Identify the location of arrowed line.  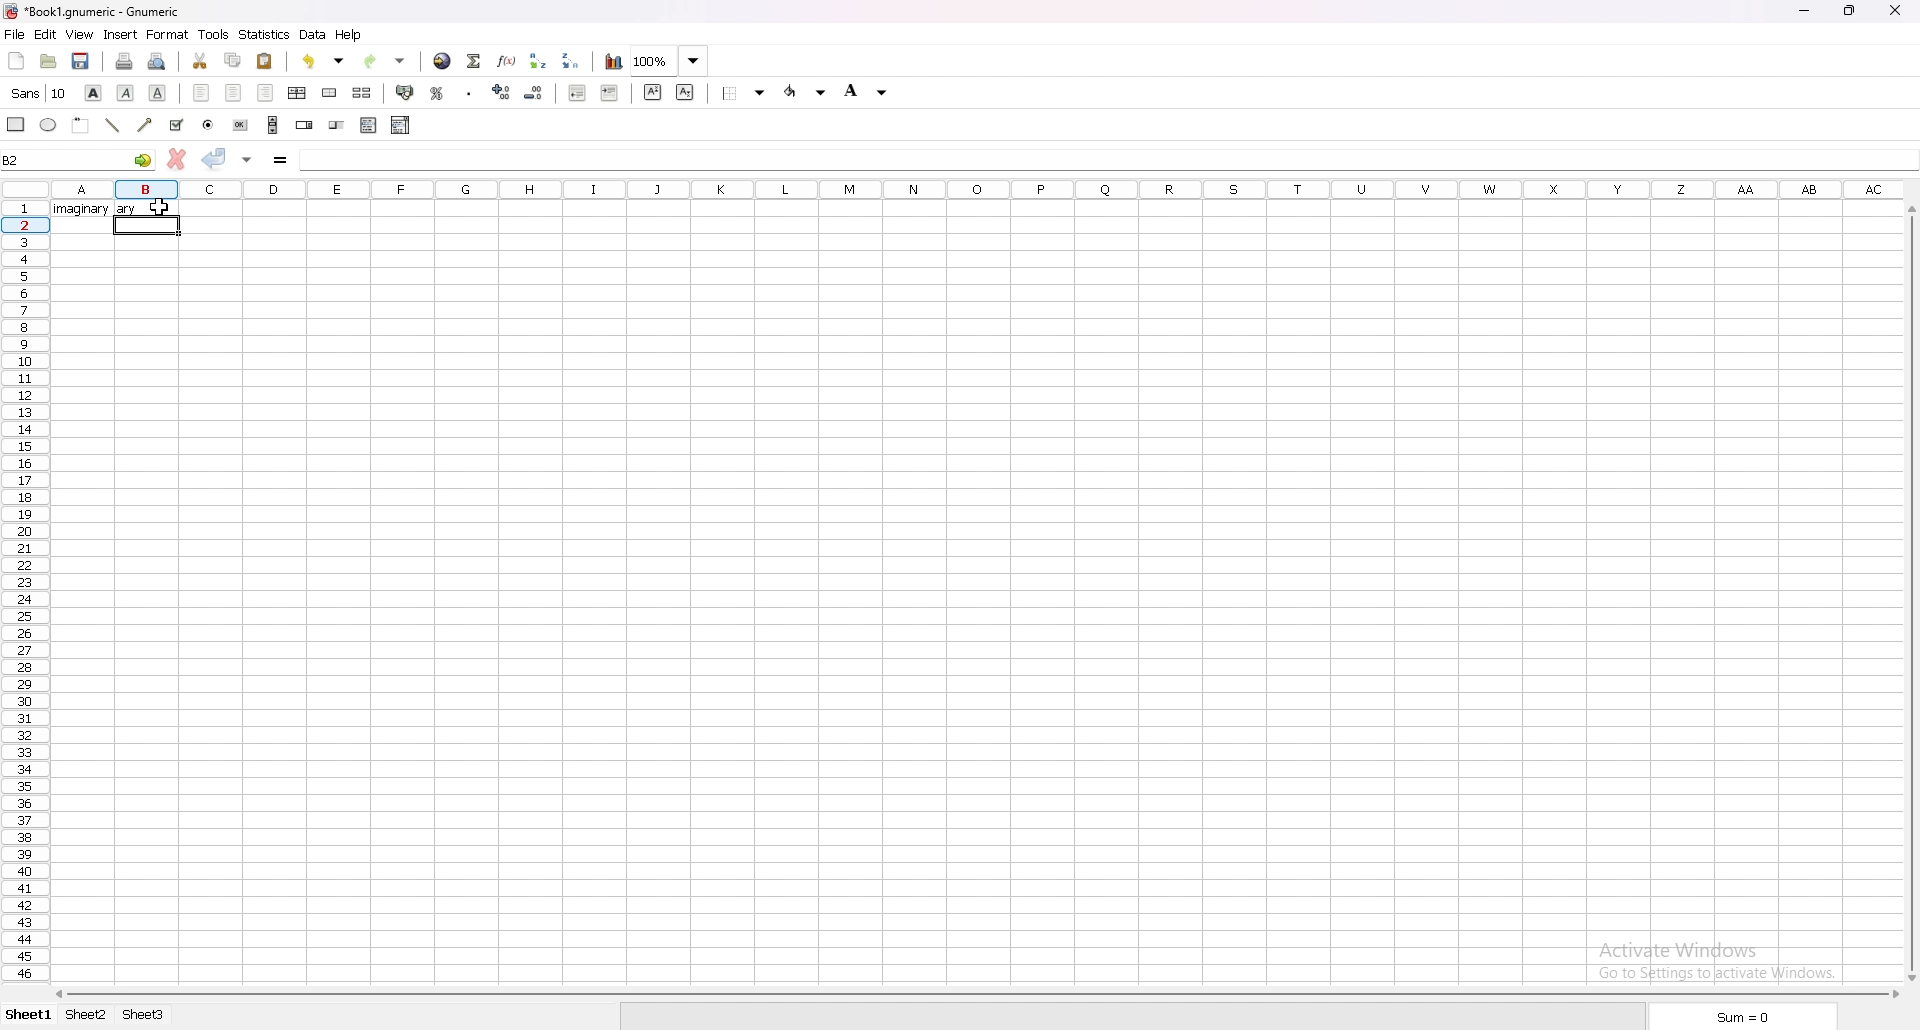
(145, 124).